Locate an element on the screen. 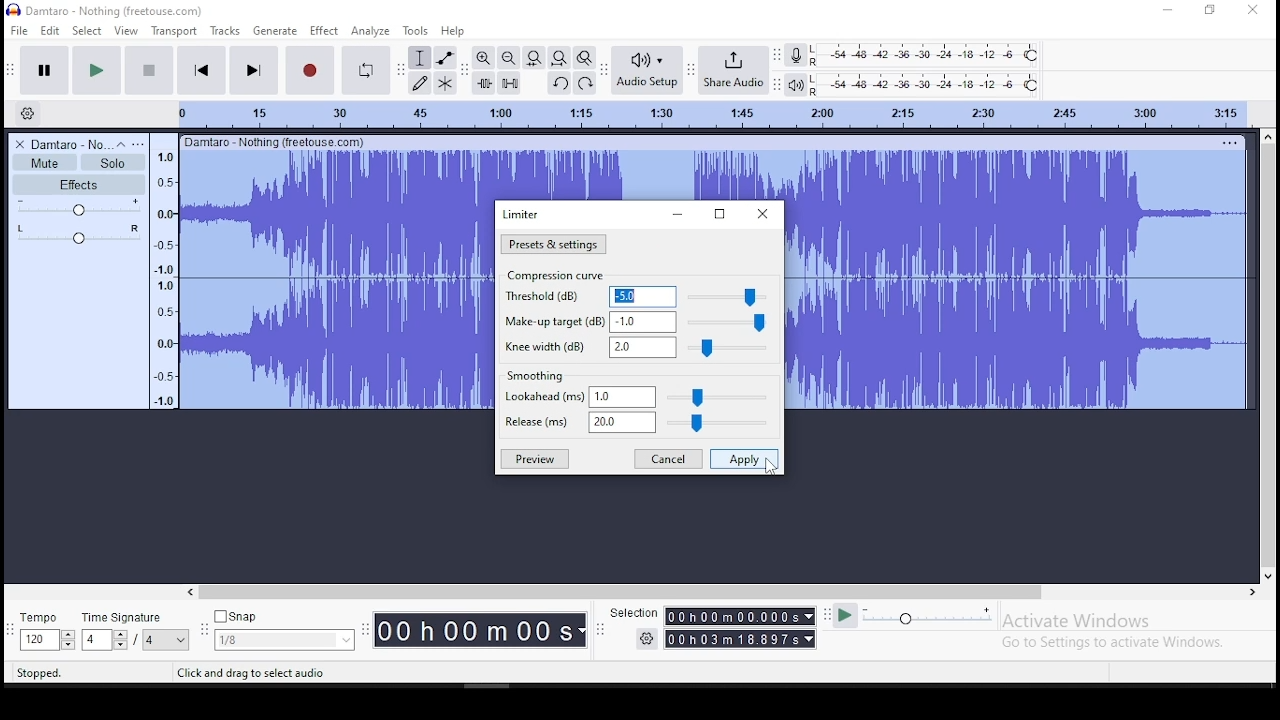  amplitude is located at coordinates (165, 270).